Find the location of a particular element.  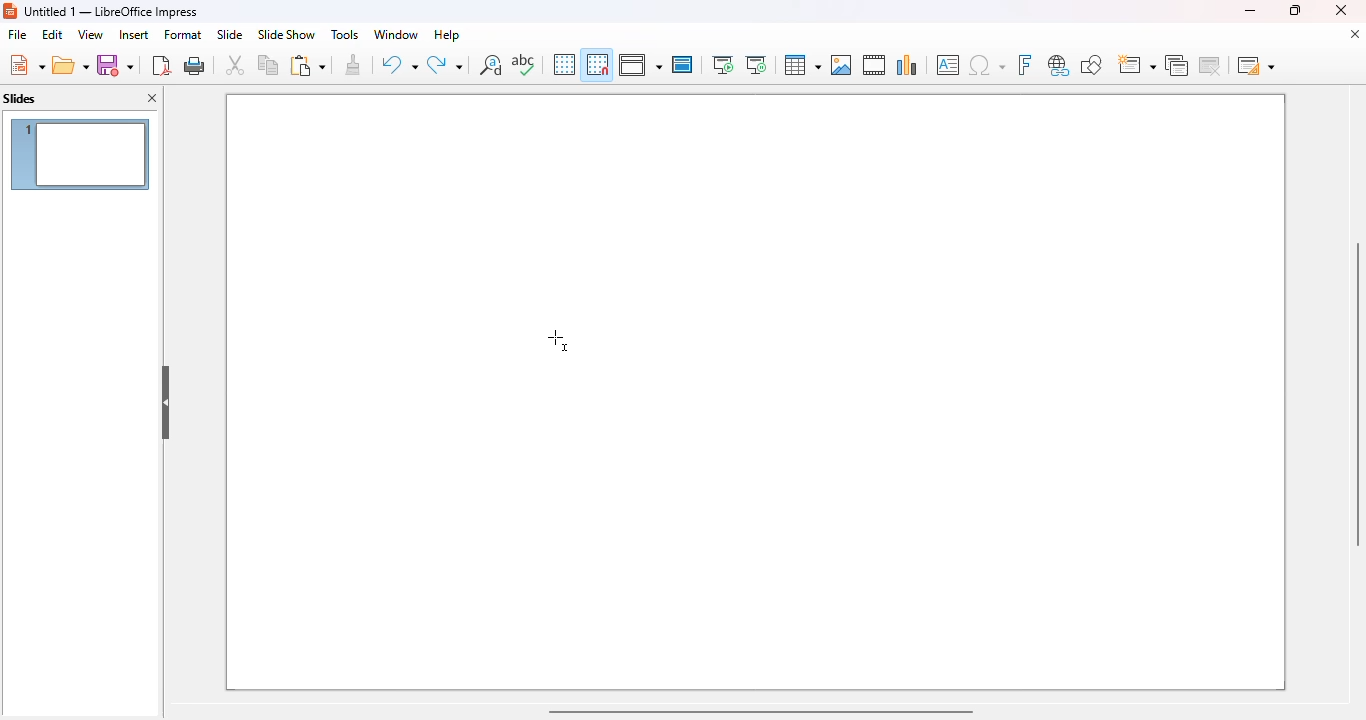

help is located at coordinates (447, 34).